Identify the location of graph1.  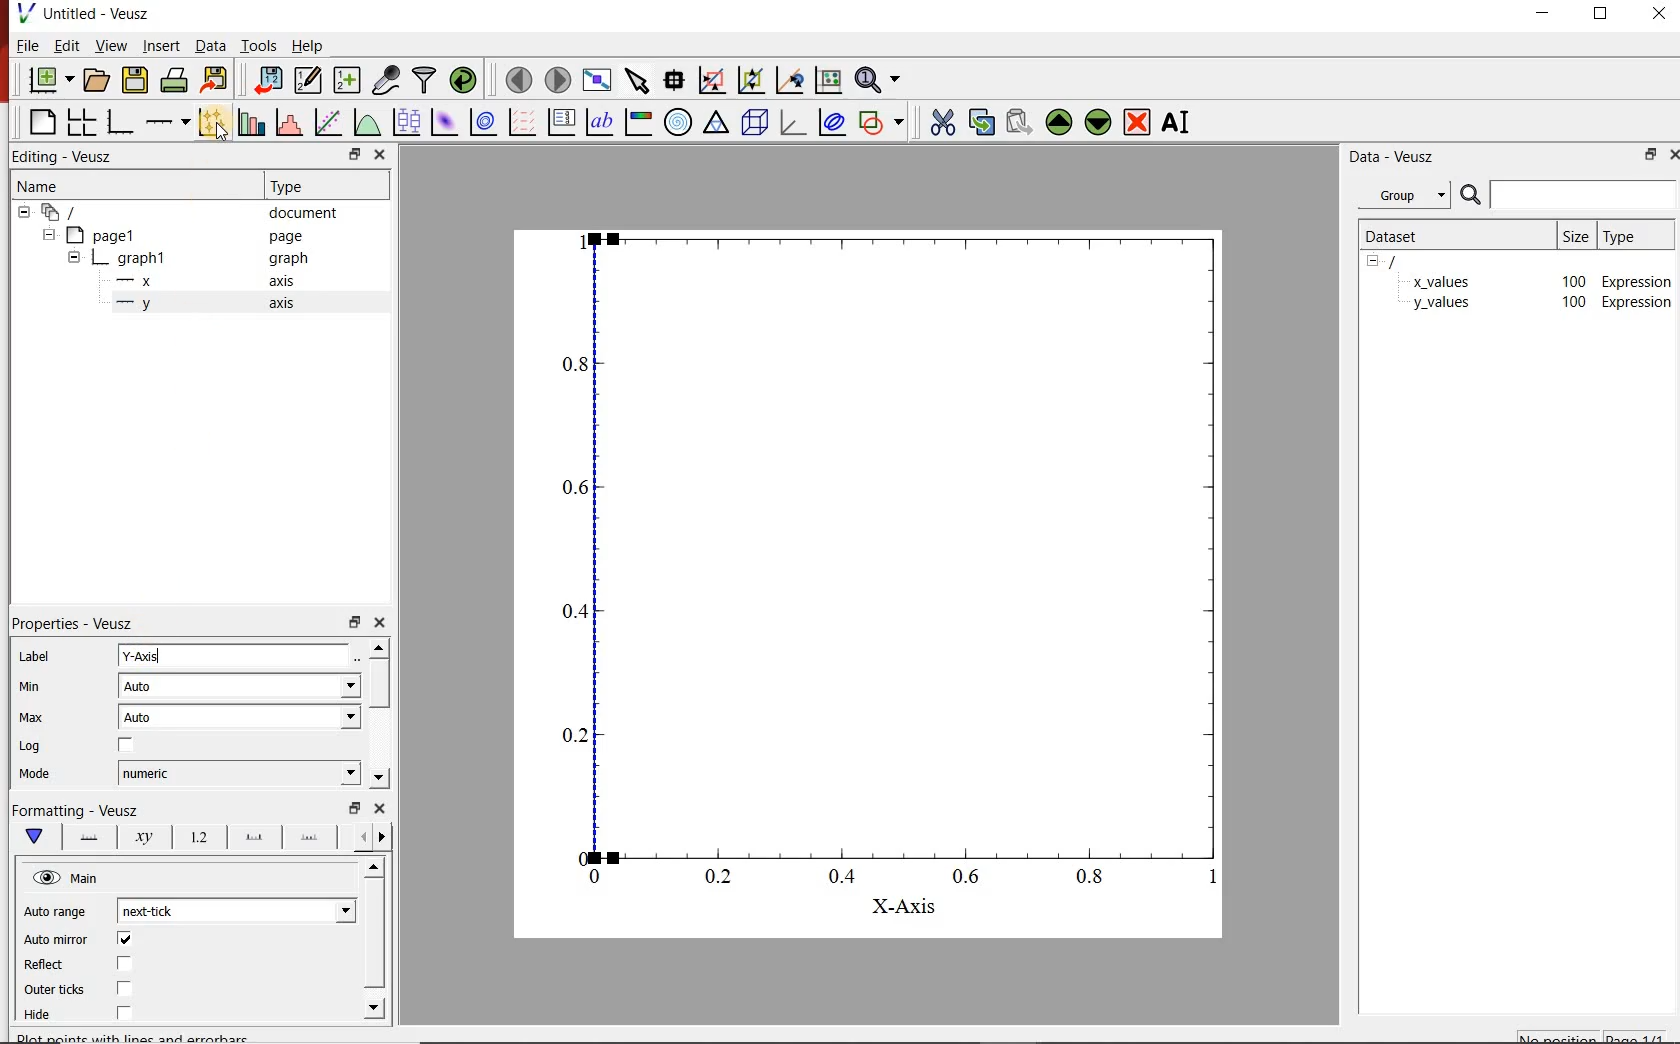
(144, 257).